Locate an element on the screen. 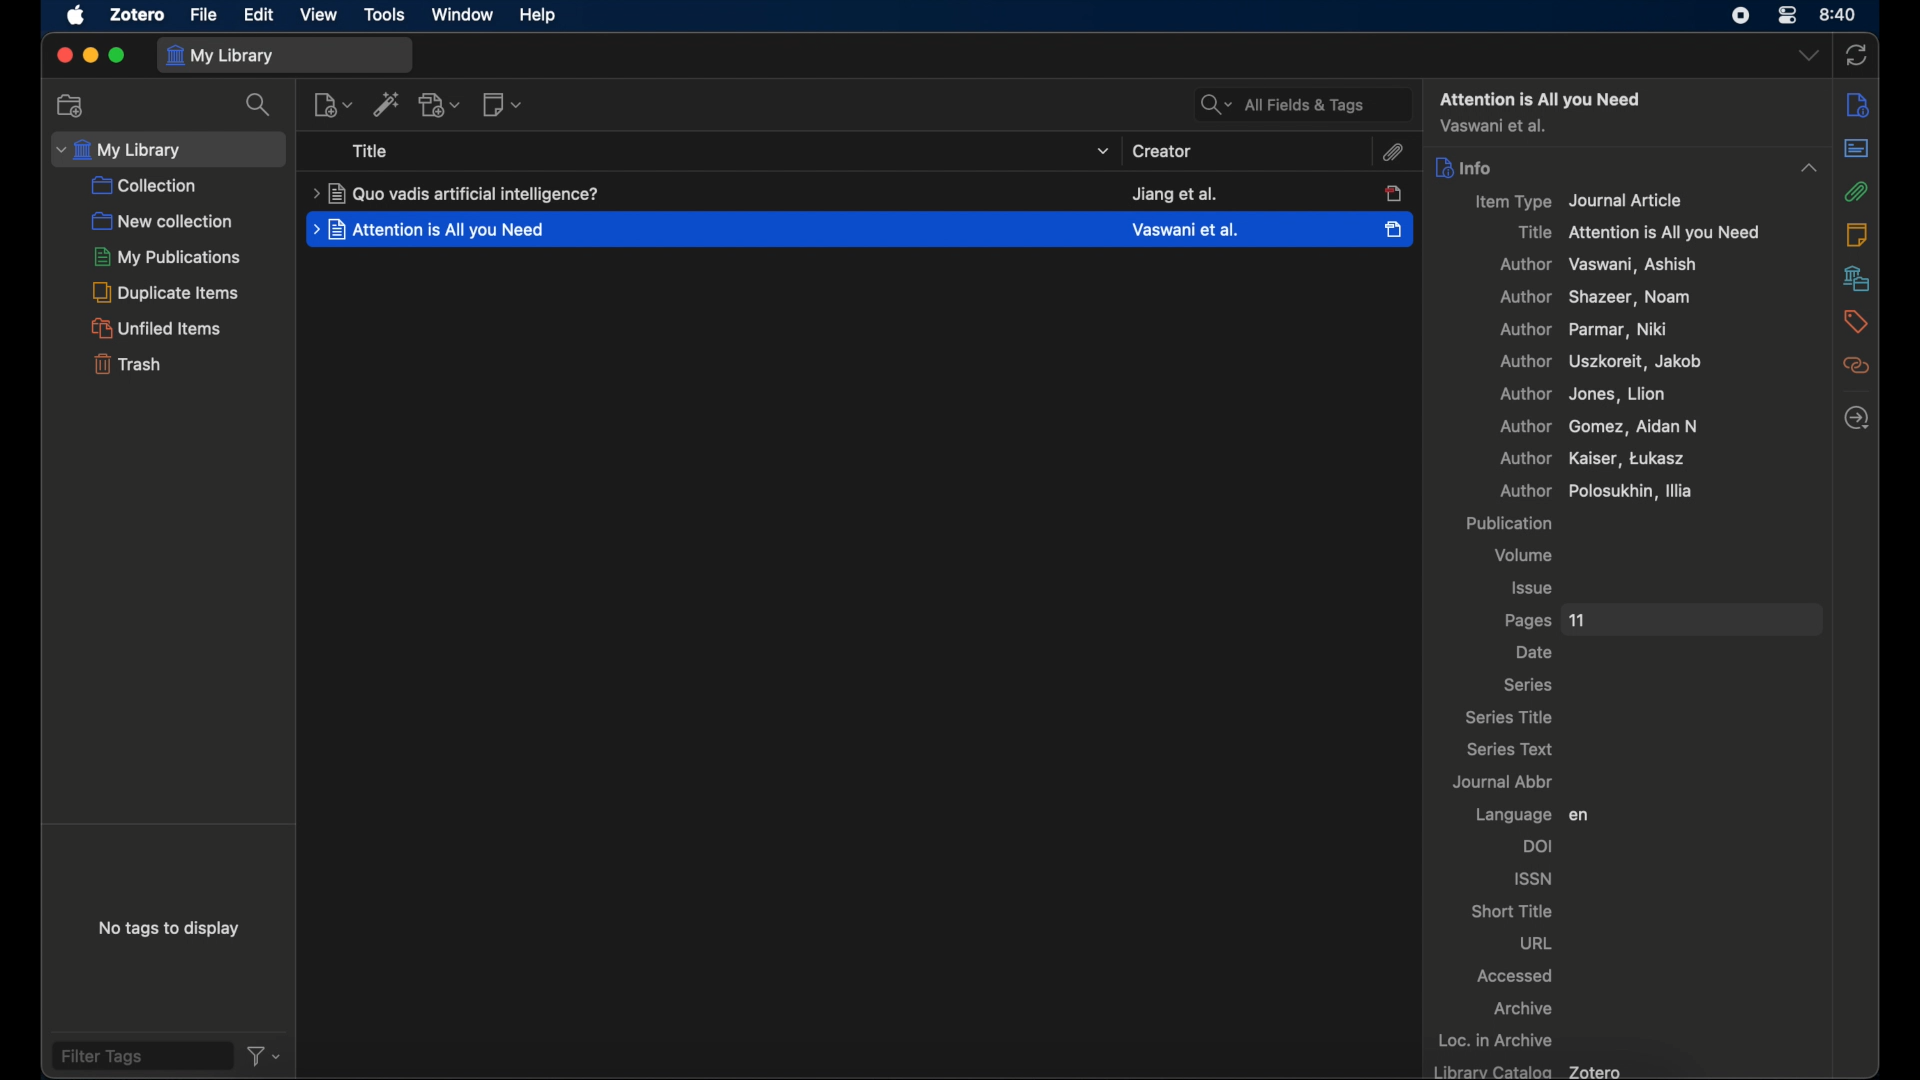 This screenshot has width=1920, height=1080. title is located at coordinates (371, 151).